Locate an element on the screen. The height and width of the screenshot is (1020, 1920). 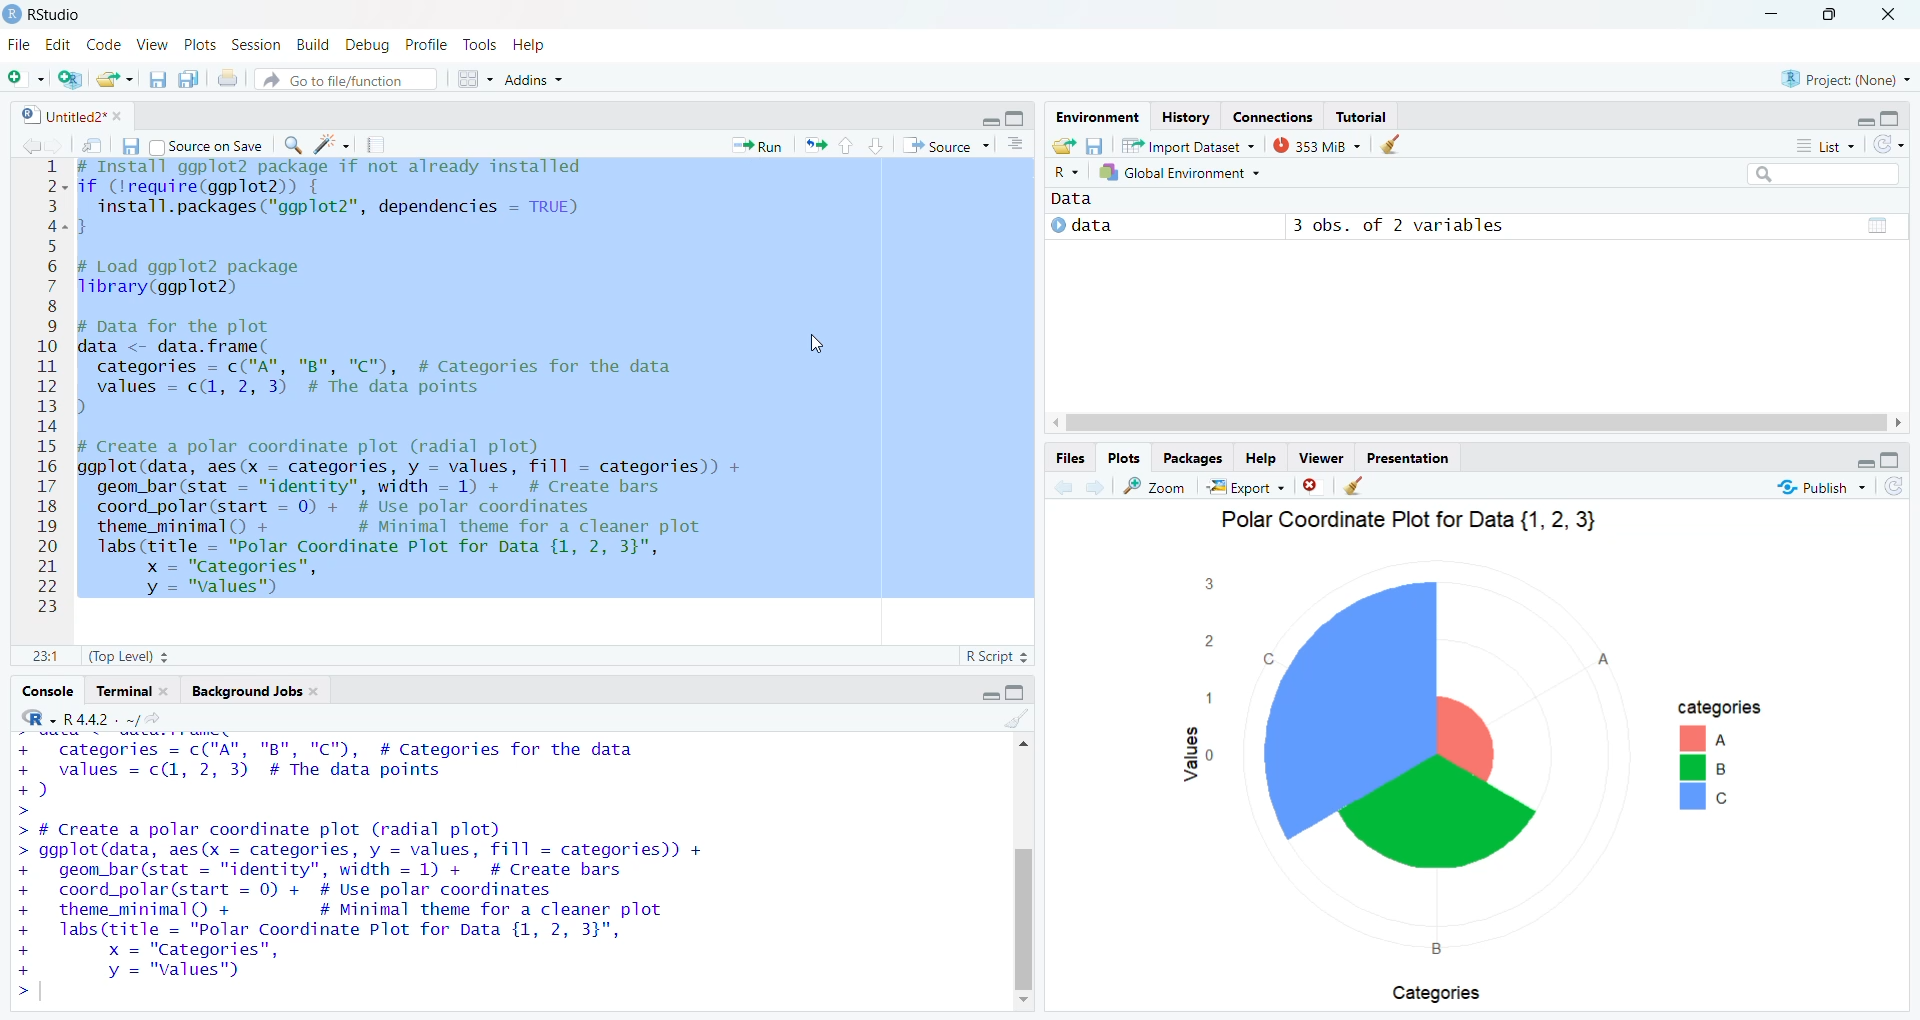
show in new window is located at coordinates (89, 143).